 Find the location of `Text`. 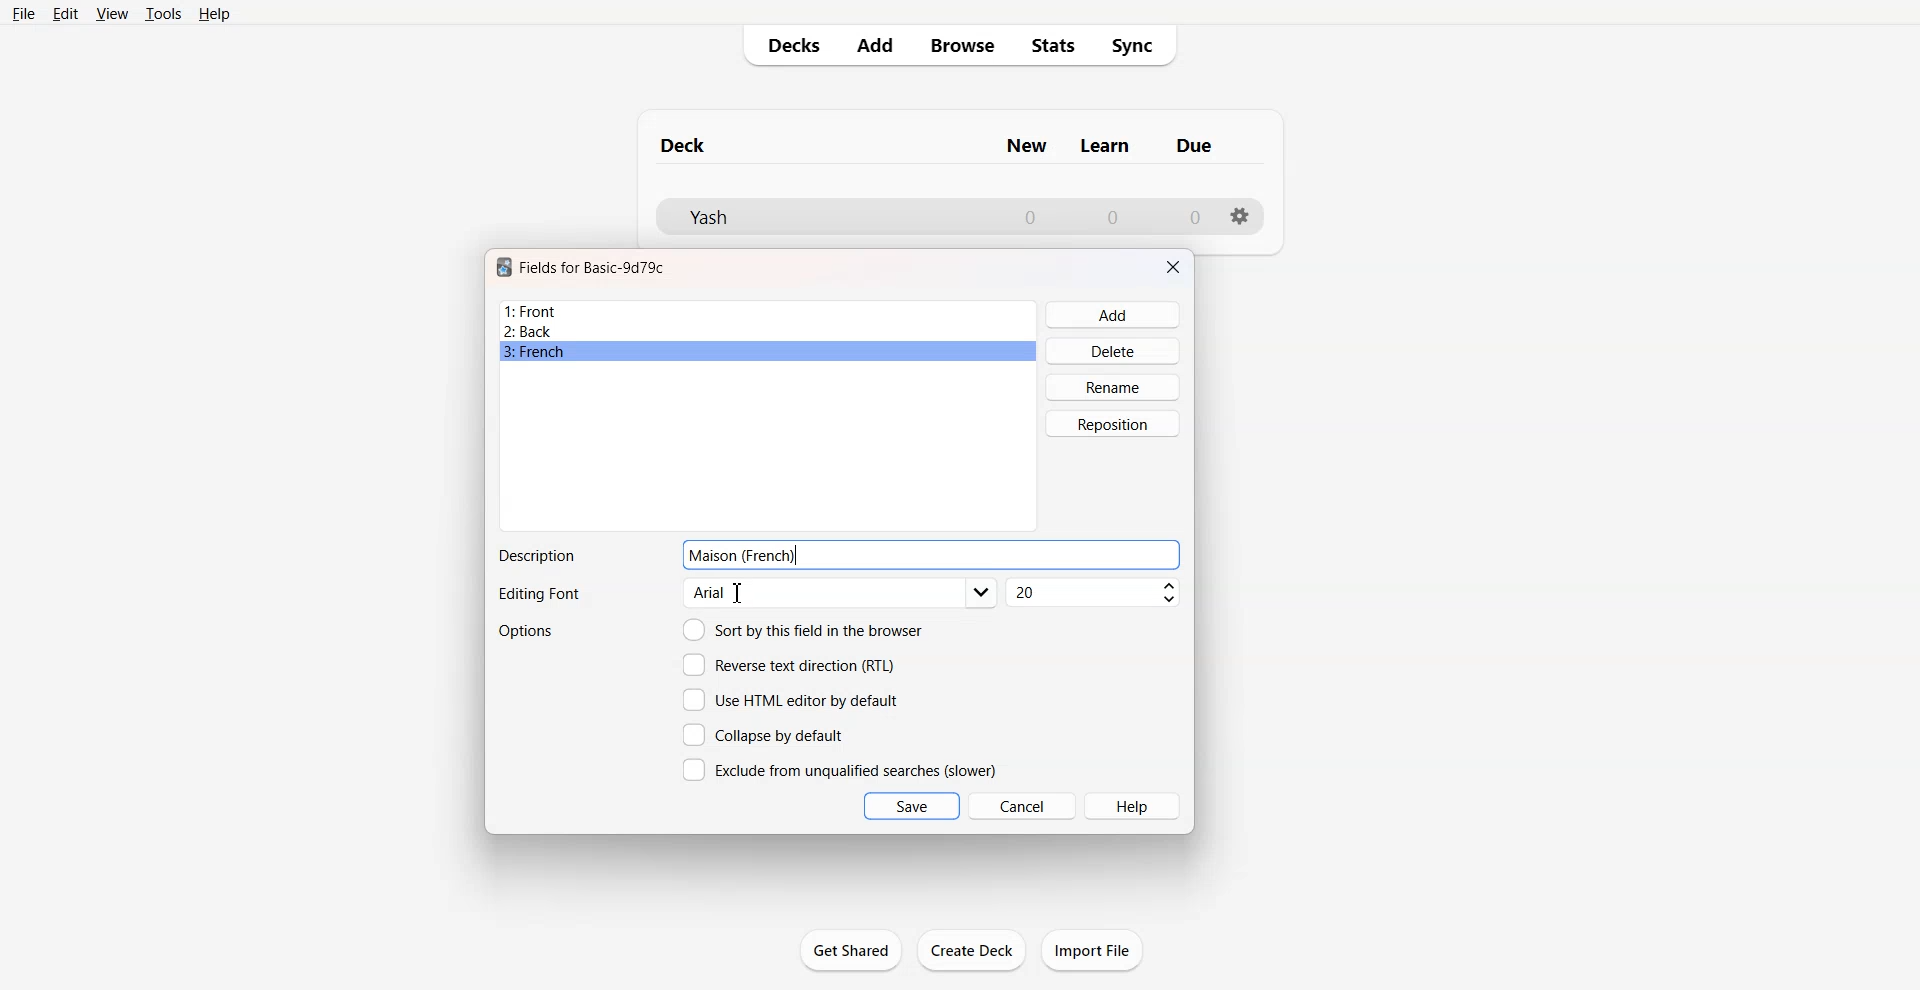

Text is located at coordinates (538, 595).